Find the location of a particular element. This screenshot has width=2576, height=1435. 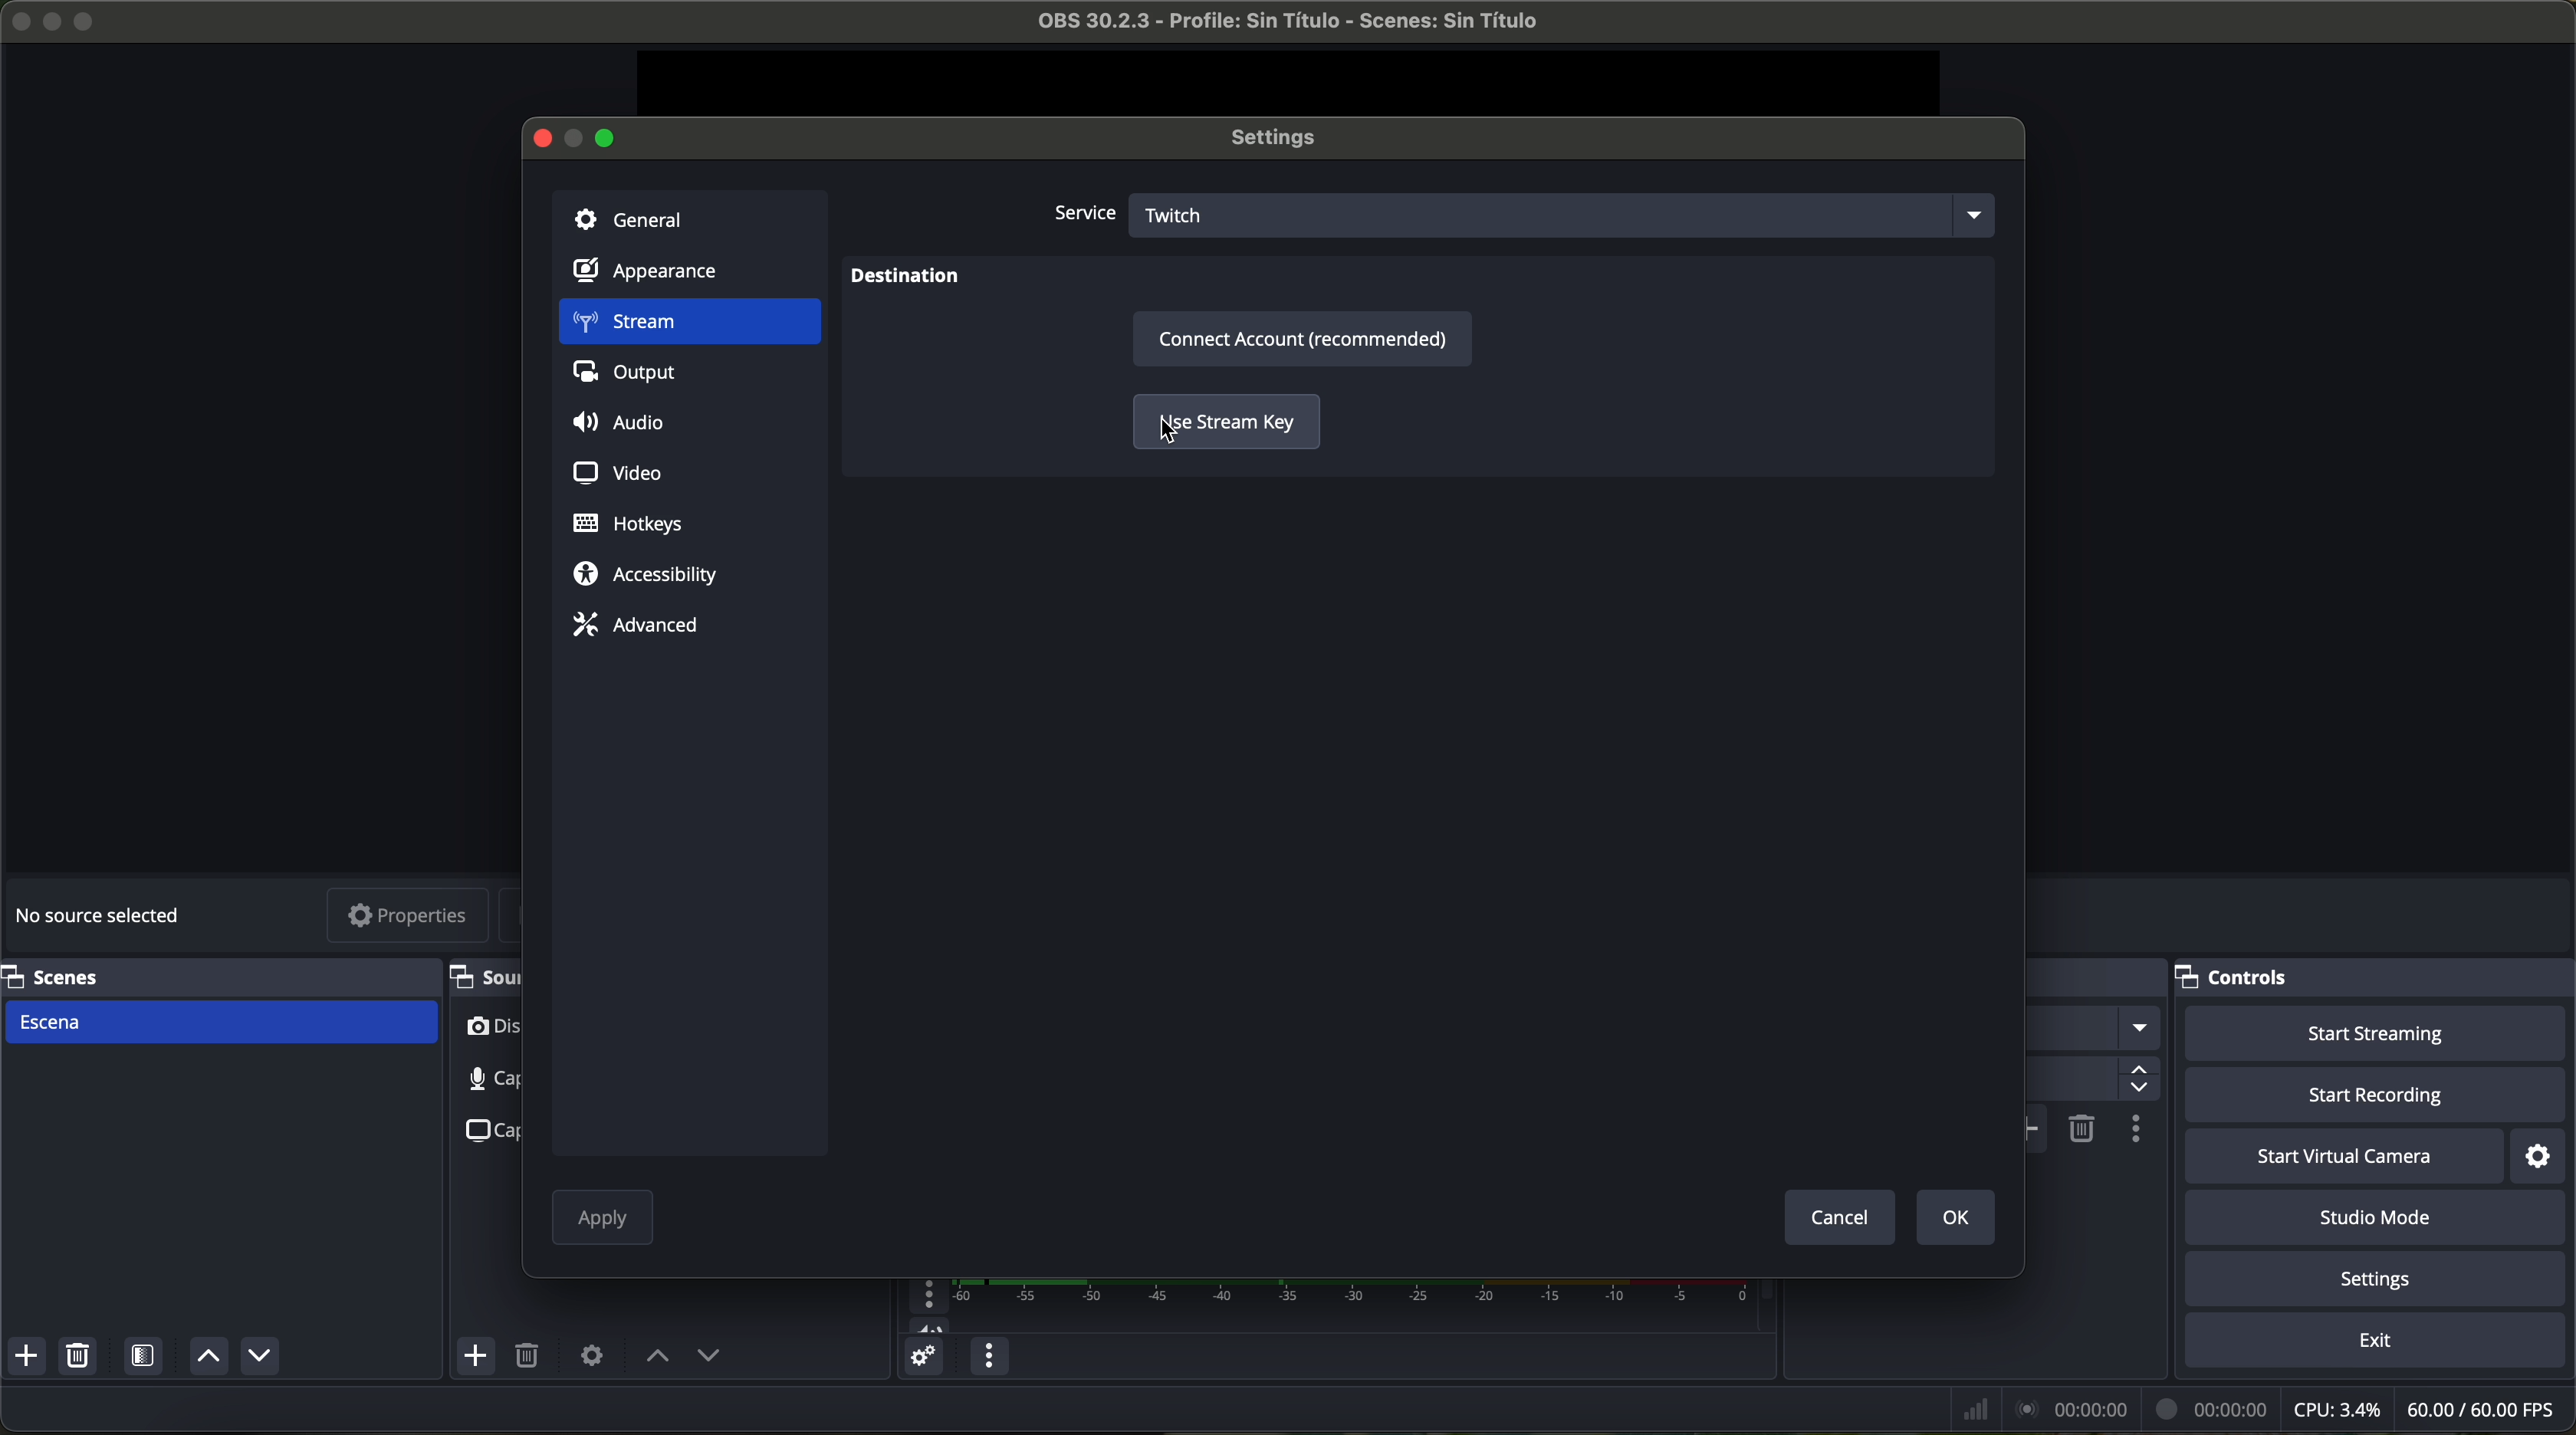

open source properties is located at coordinates (591, 1354).